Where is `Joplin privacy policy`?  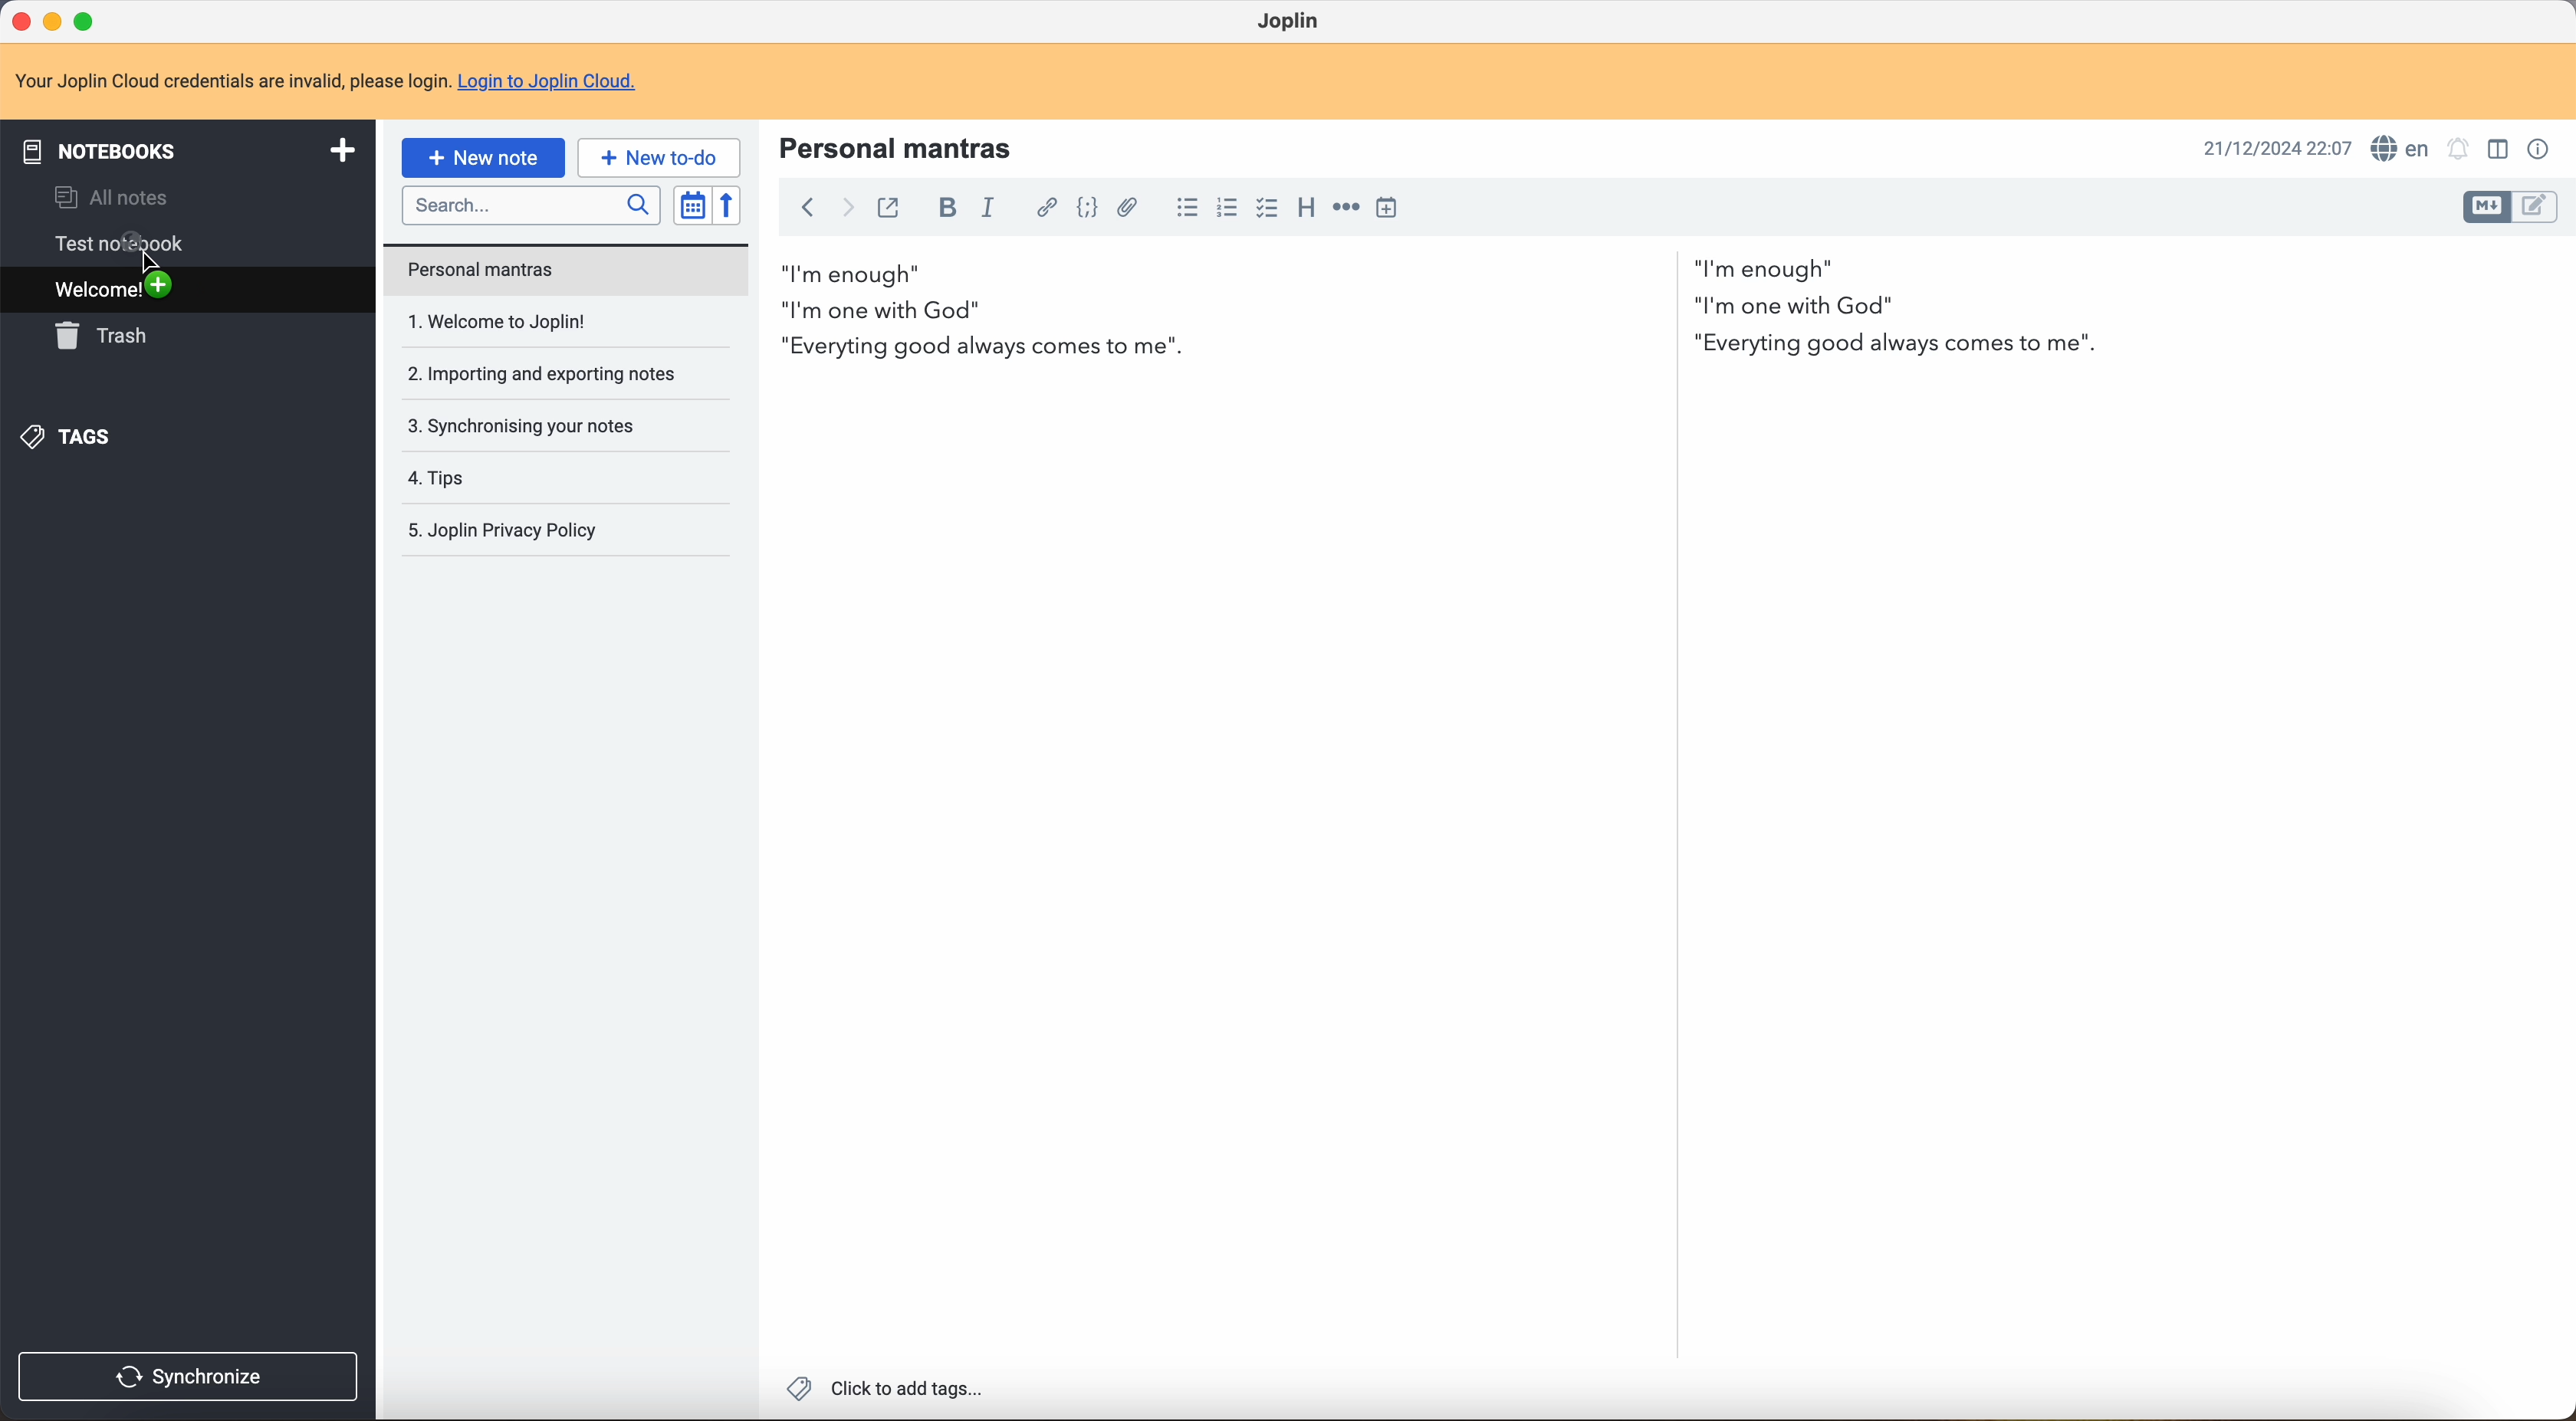 Joplin privacy policy is located at coordinates (507, 530).